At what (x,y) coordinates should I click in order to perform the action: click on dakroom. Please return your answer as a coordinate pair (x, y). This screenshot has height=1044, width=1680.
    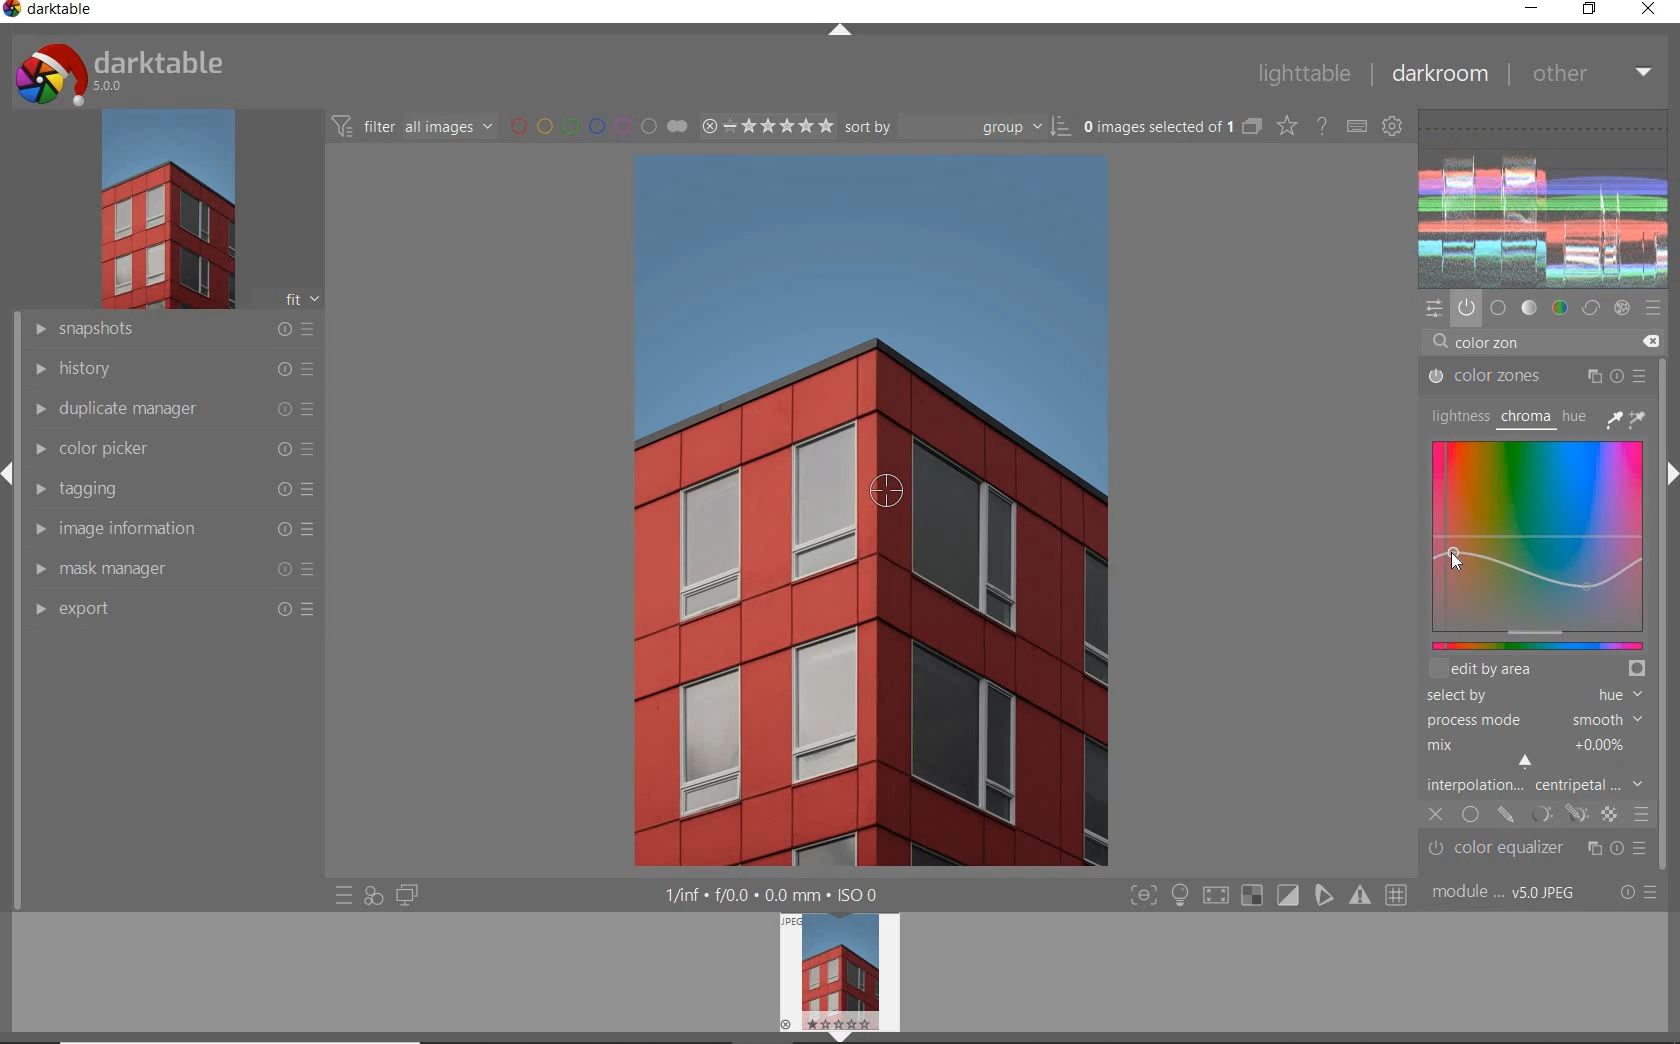
    Looking at the image, I should click on (1438, 73).